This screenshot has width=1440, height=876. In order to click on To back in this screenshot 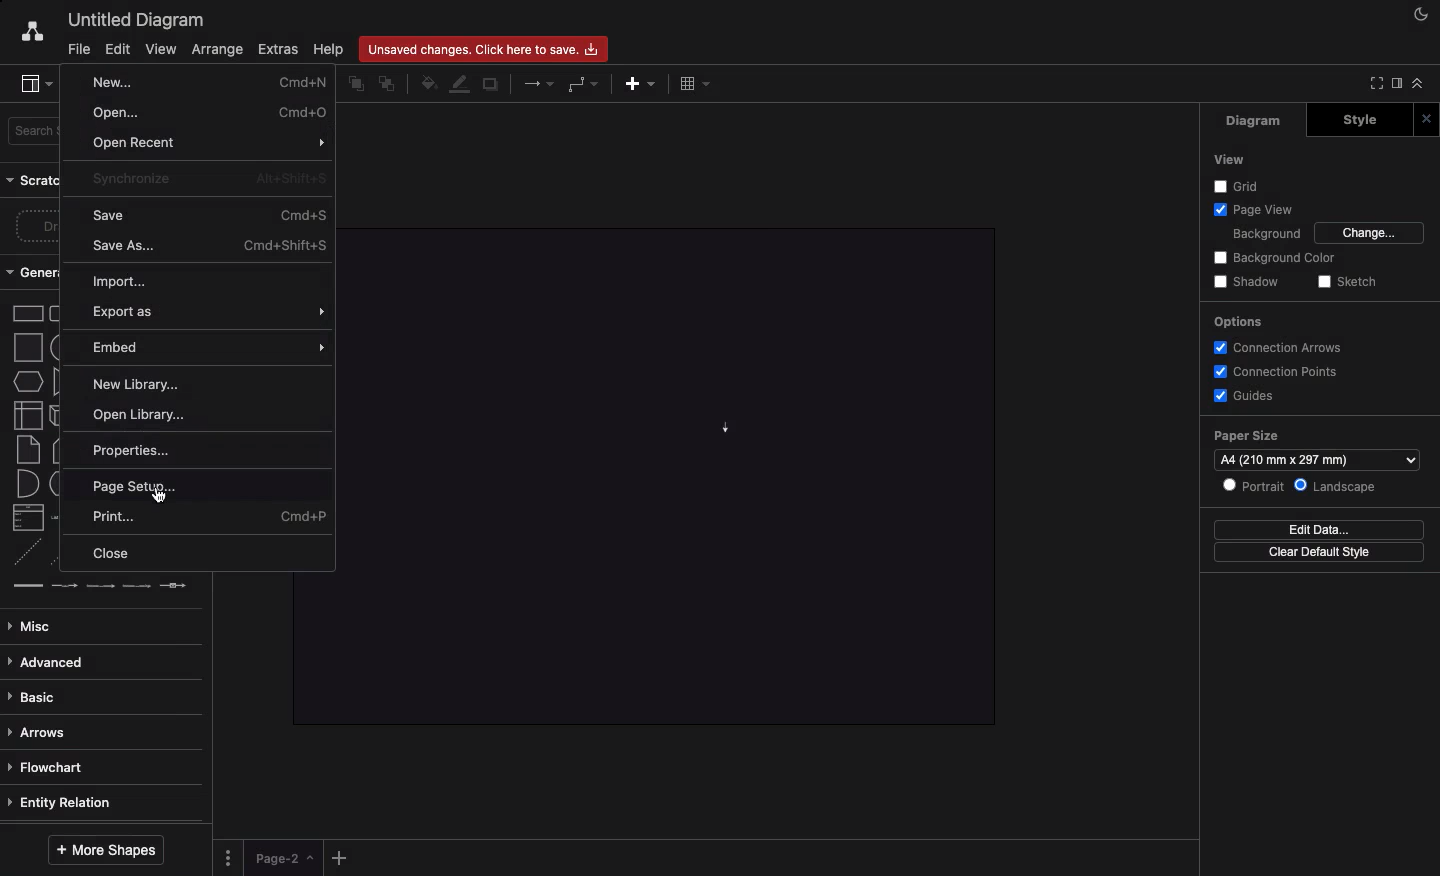, I will do `click(389, 83)`.